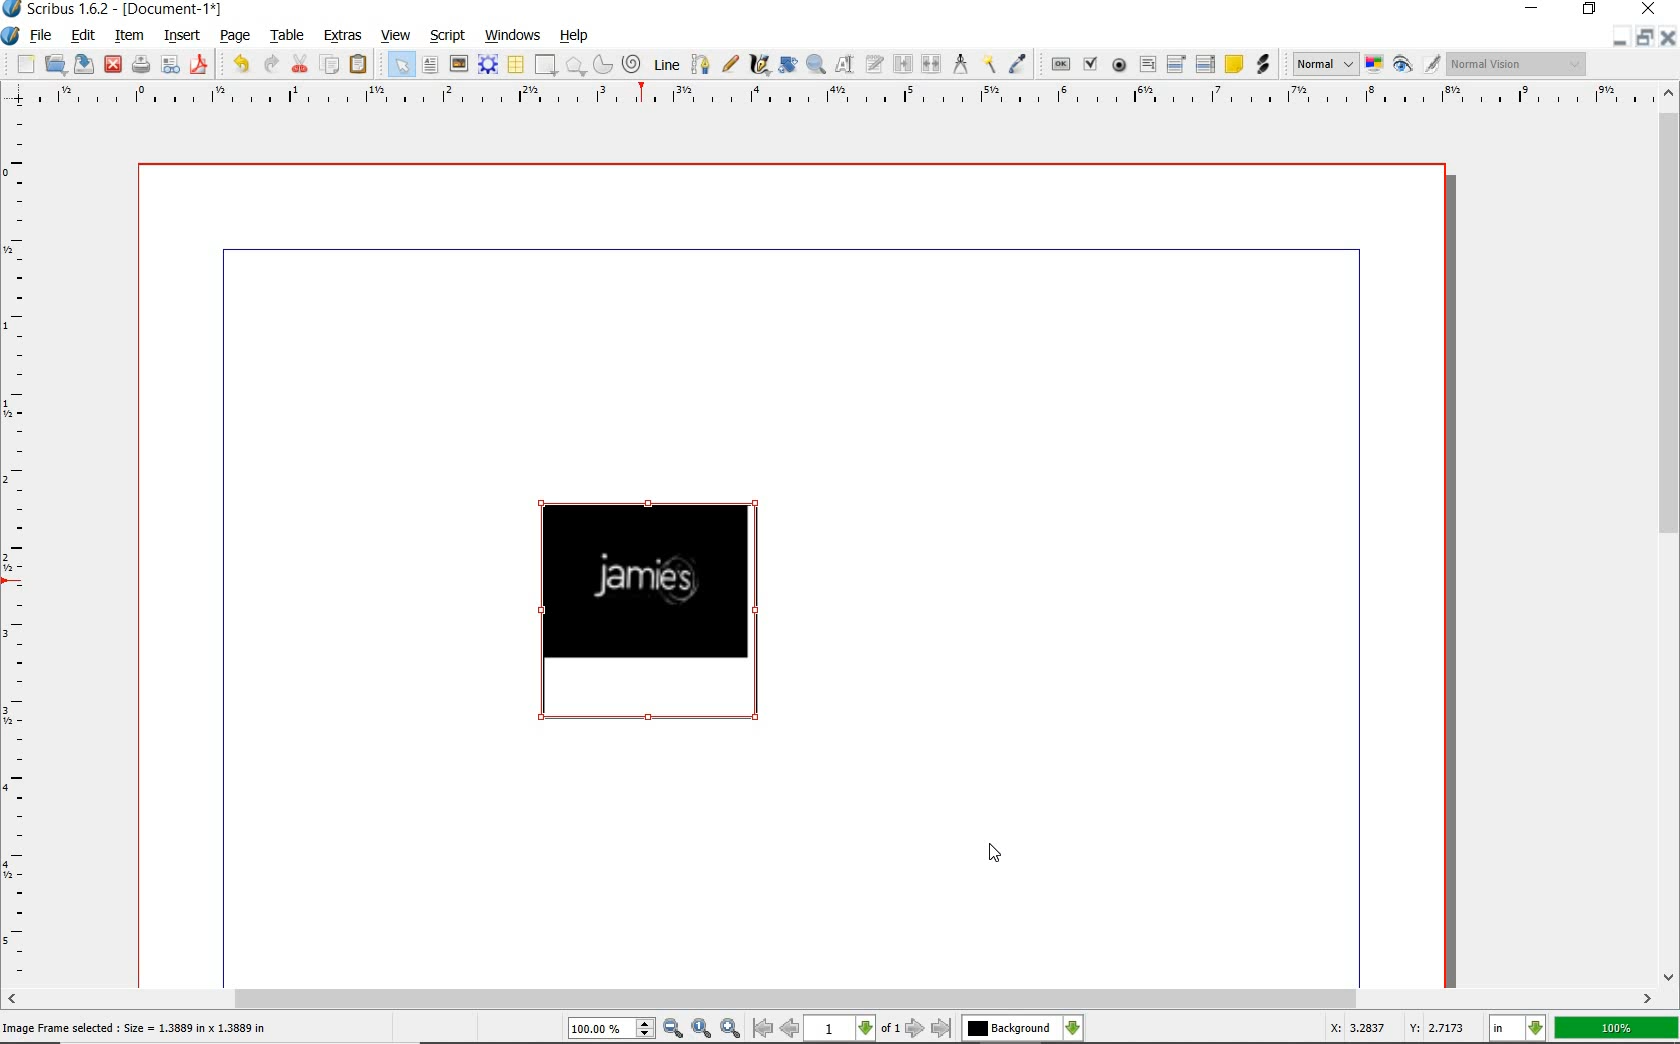 The height and width of the screenshot is (1044, 1680). What do you see at coordinates (874, 63) in the screenshot?
I see `edit text with story editor` at bounding box center [874, 63].